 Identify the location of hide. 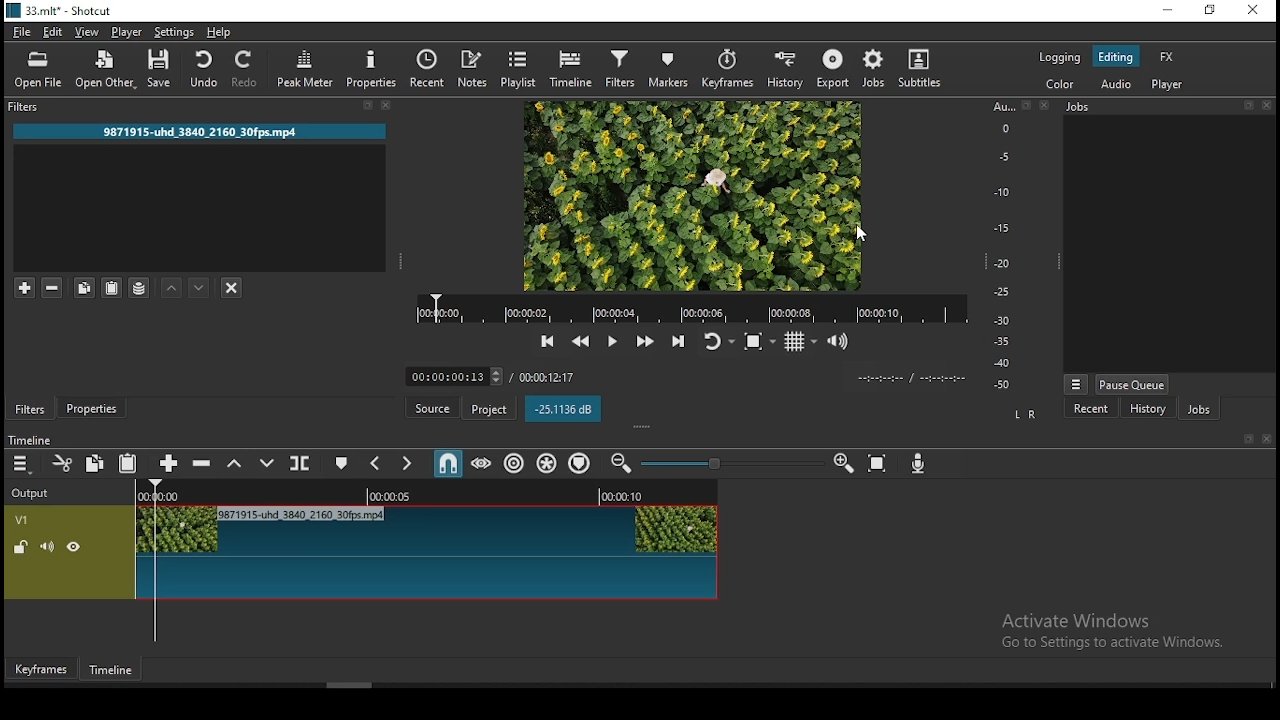
(74, 547).